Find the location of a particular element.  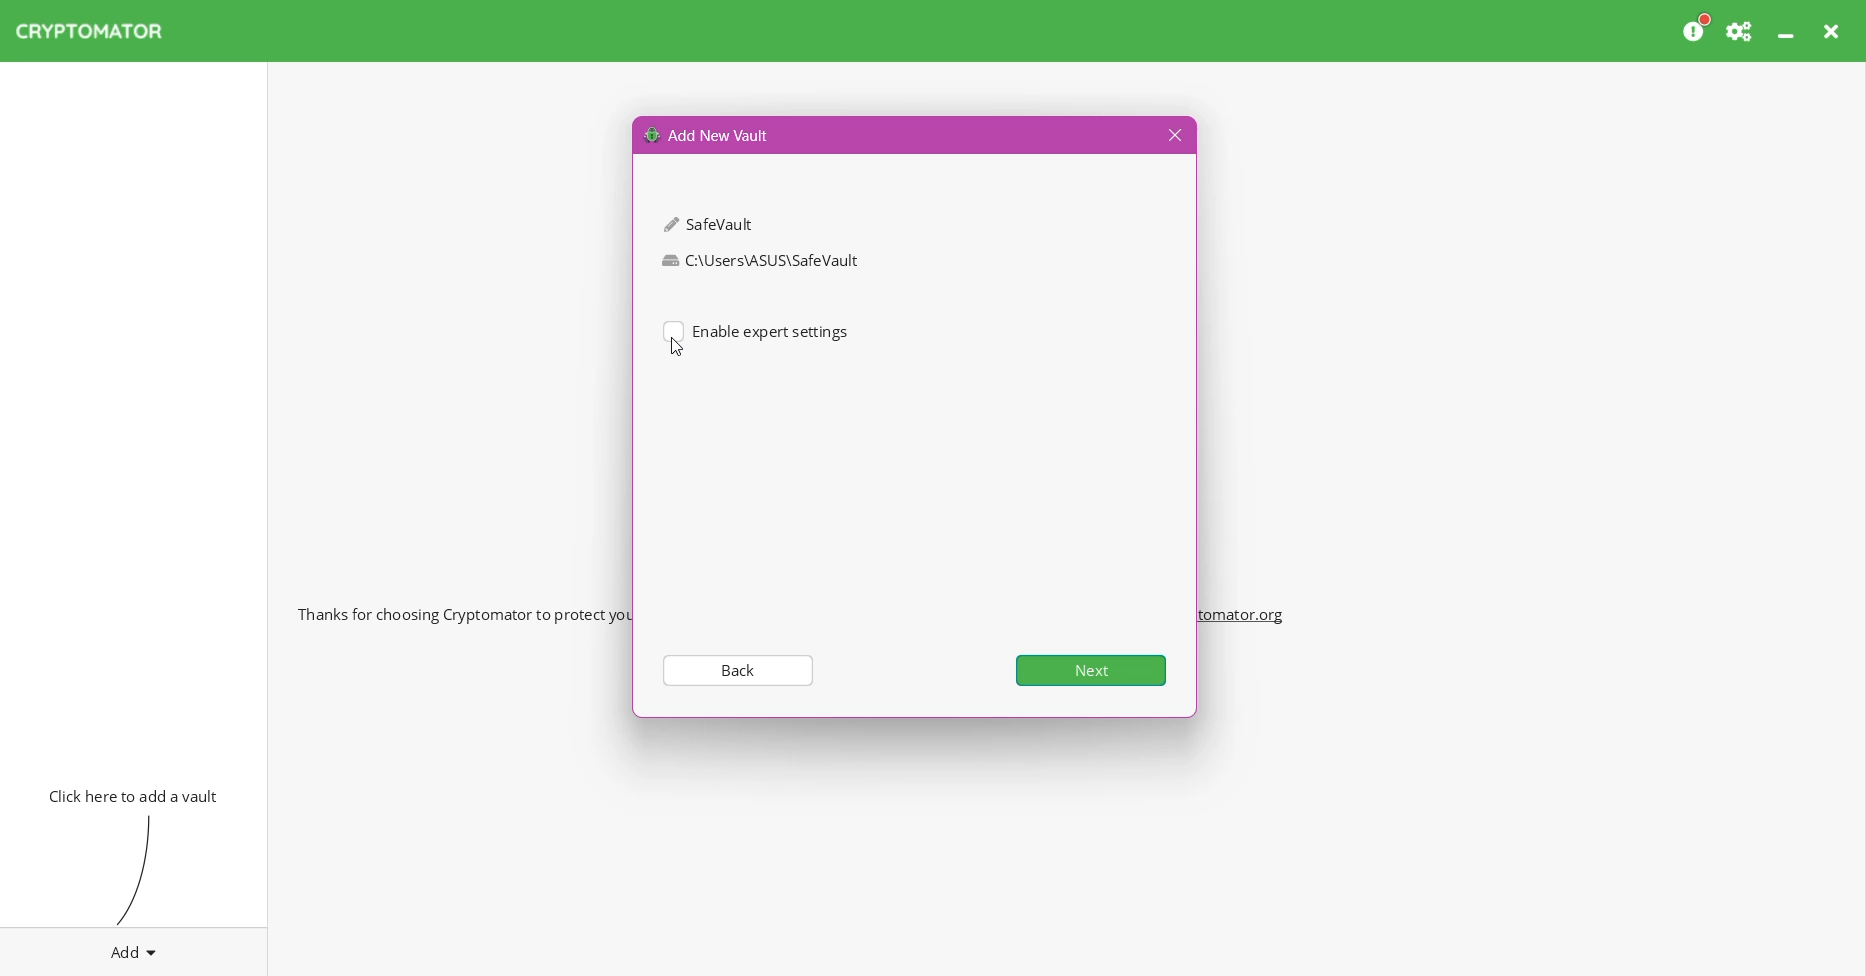

Close is located at coordinates (1834, 31).